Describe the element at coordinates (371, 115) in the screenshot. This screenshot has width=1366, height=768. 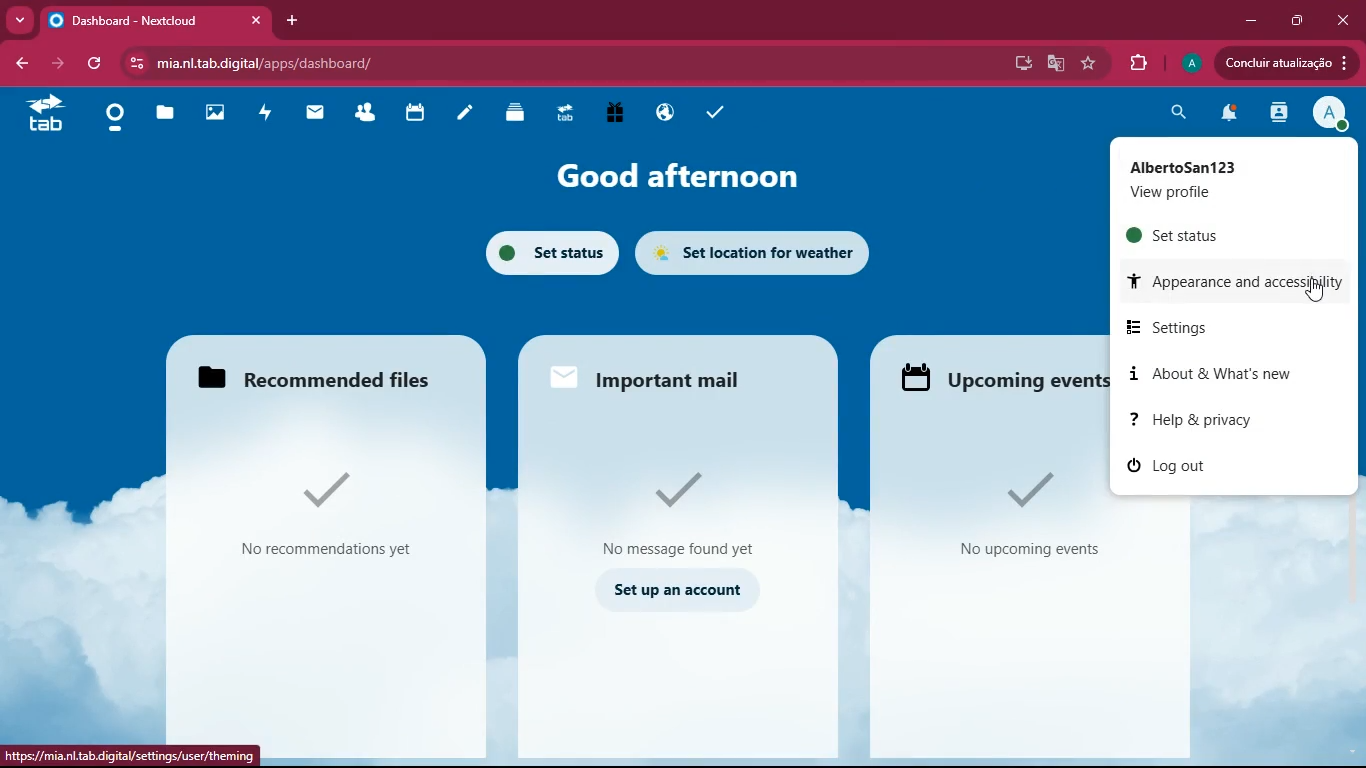
I see `friends` at that location.